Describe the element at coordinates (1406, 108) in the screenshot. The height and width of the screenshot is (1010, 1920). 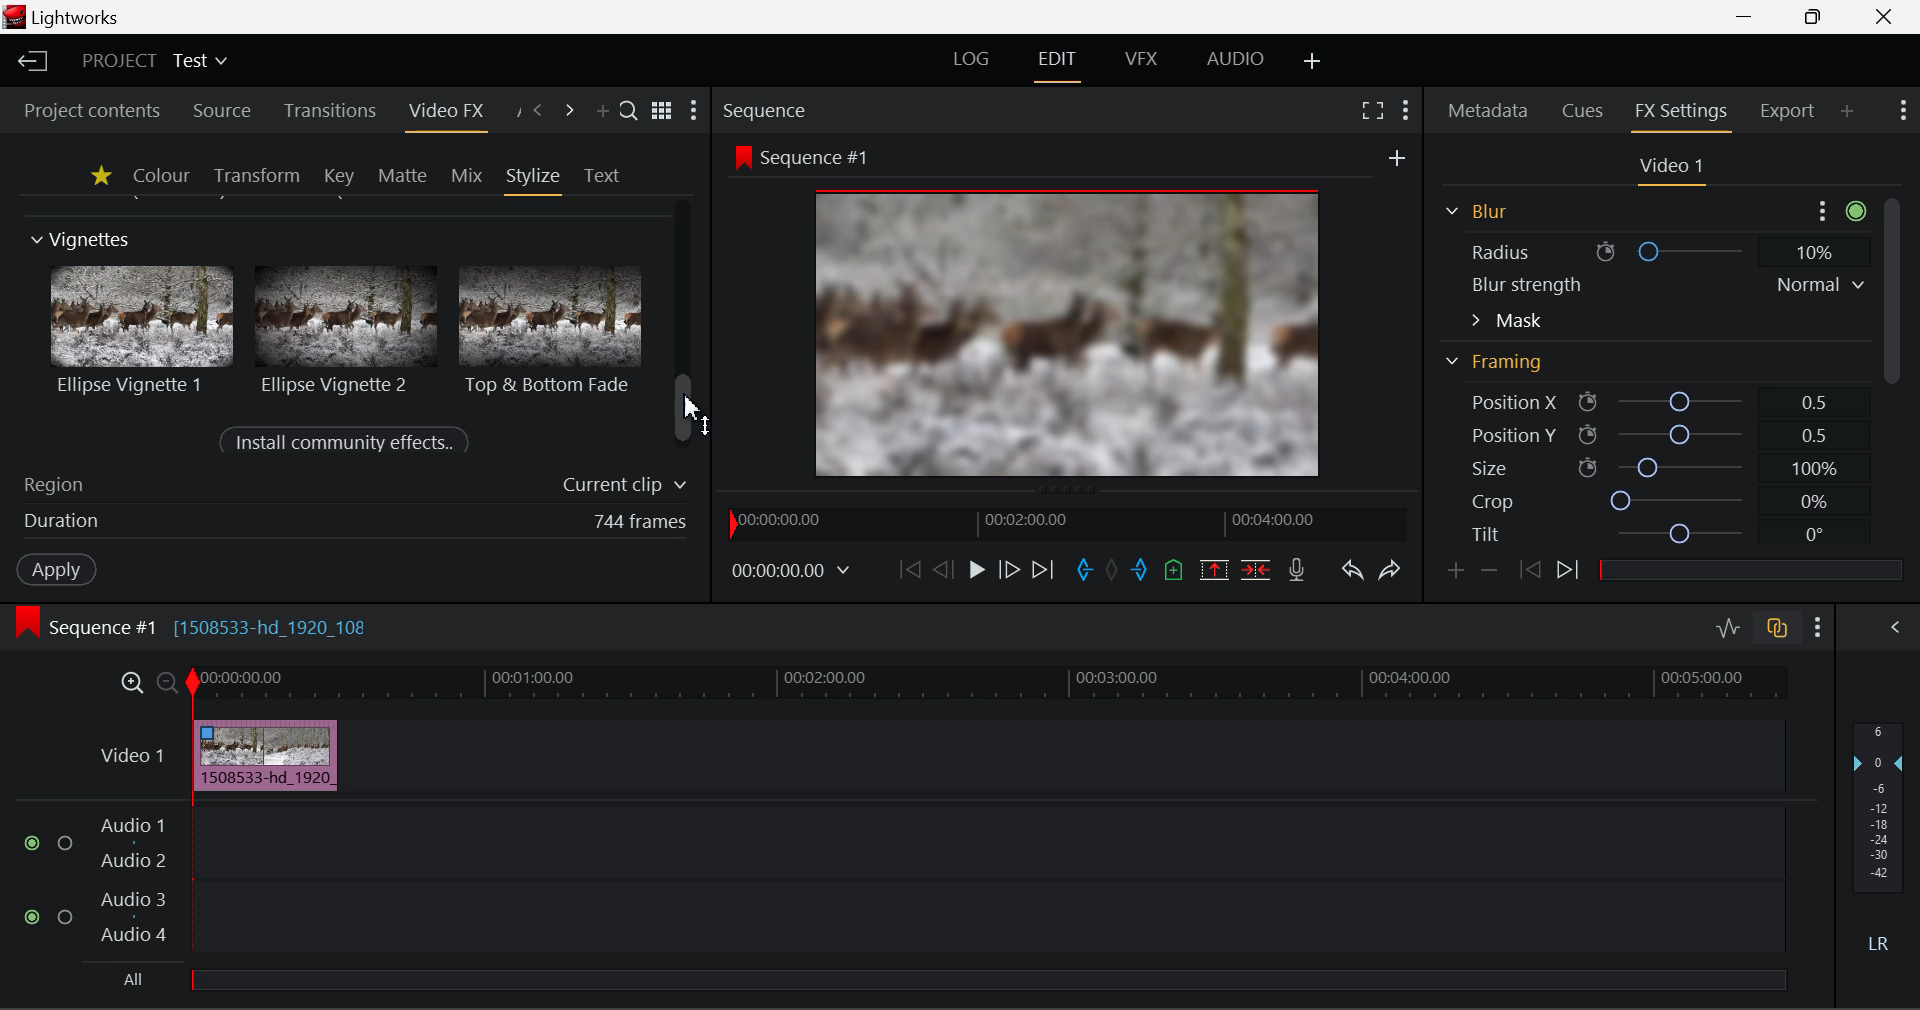
I see `Show Settings` at that location.